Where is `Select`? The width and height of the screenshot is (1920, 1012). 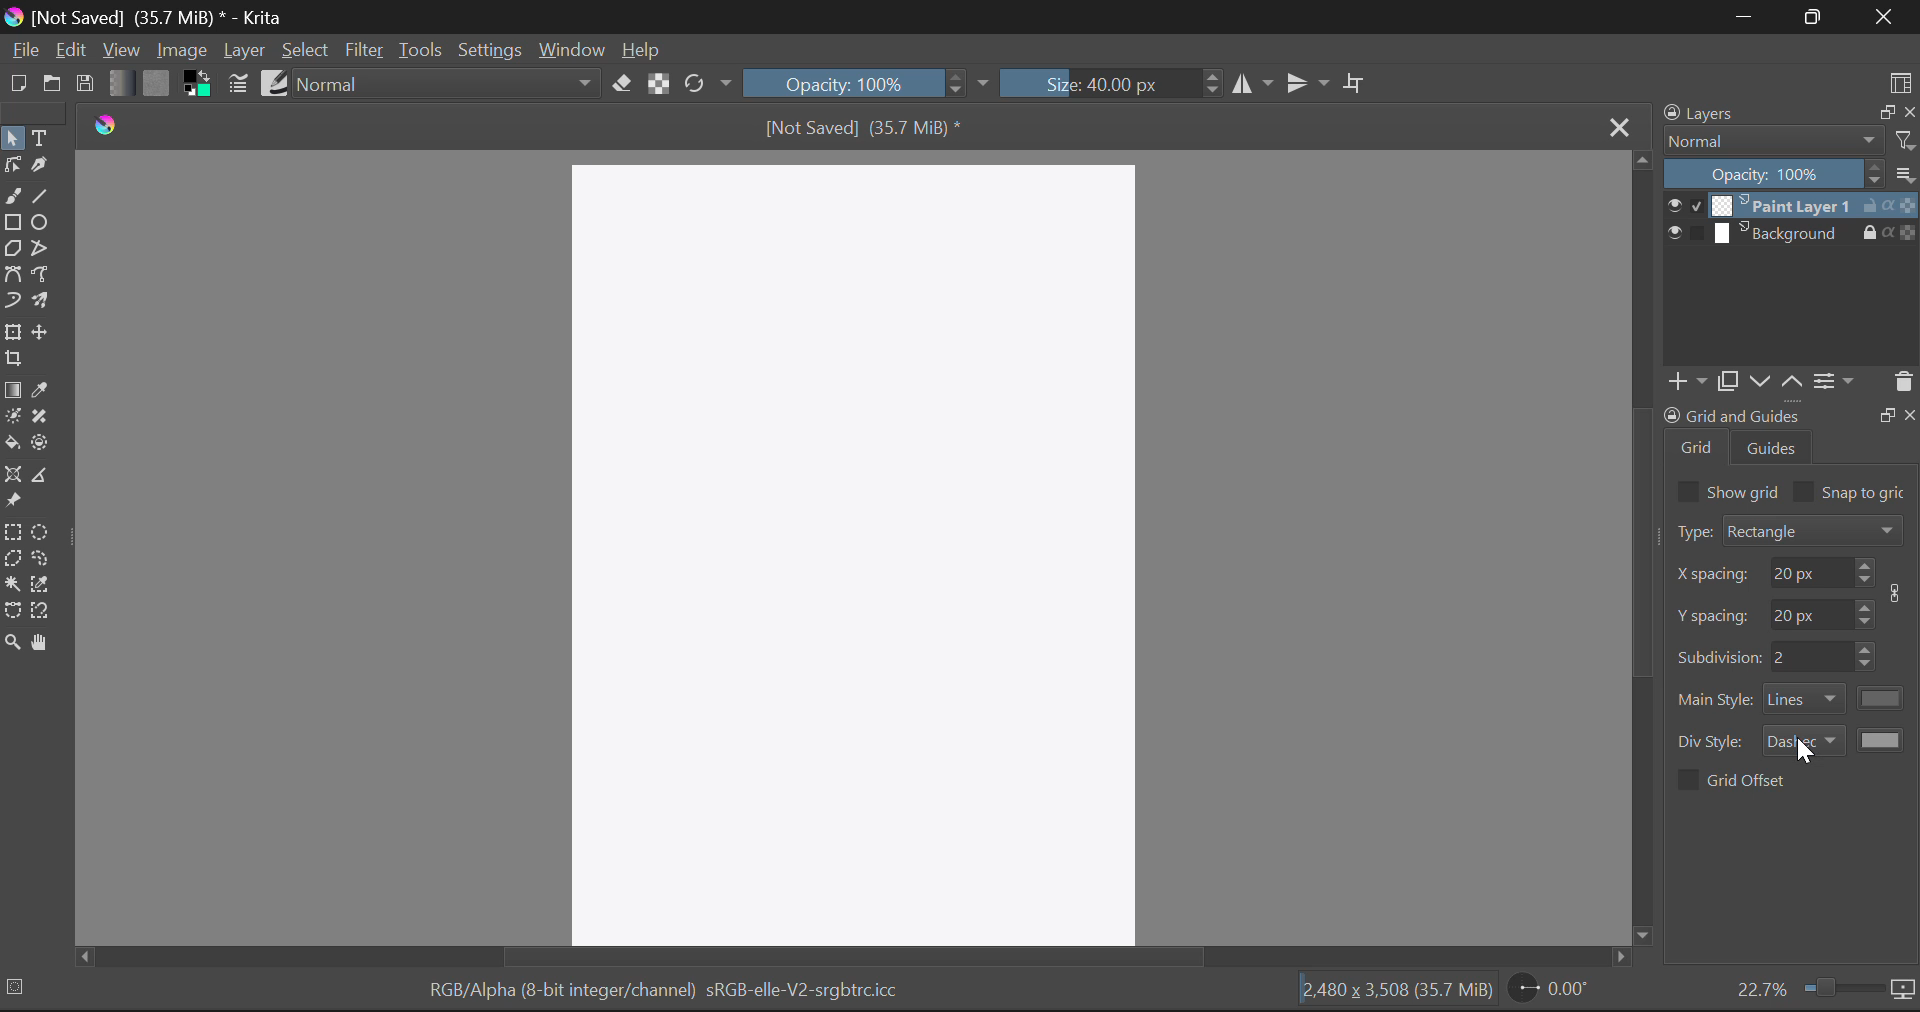
Select is located at coordinates (12, 138).